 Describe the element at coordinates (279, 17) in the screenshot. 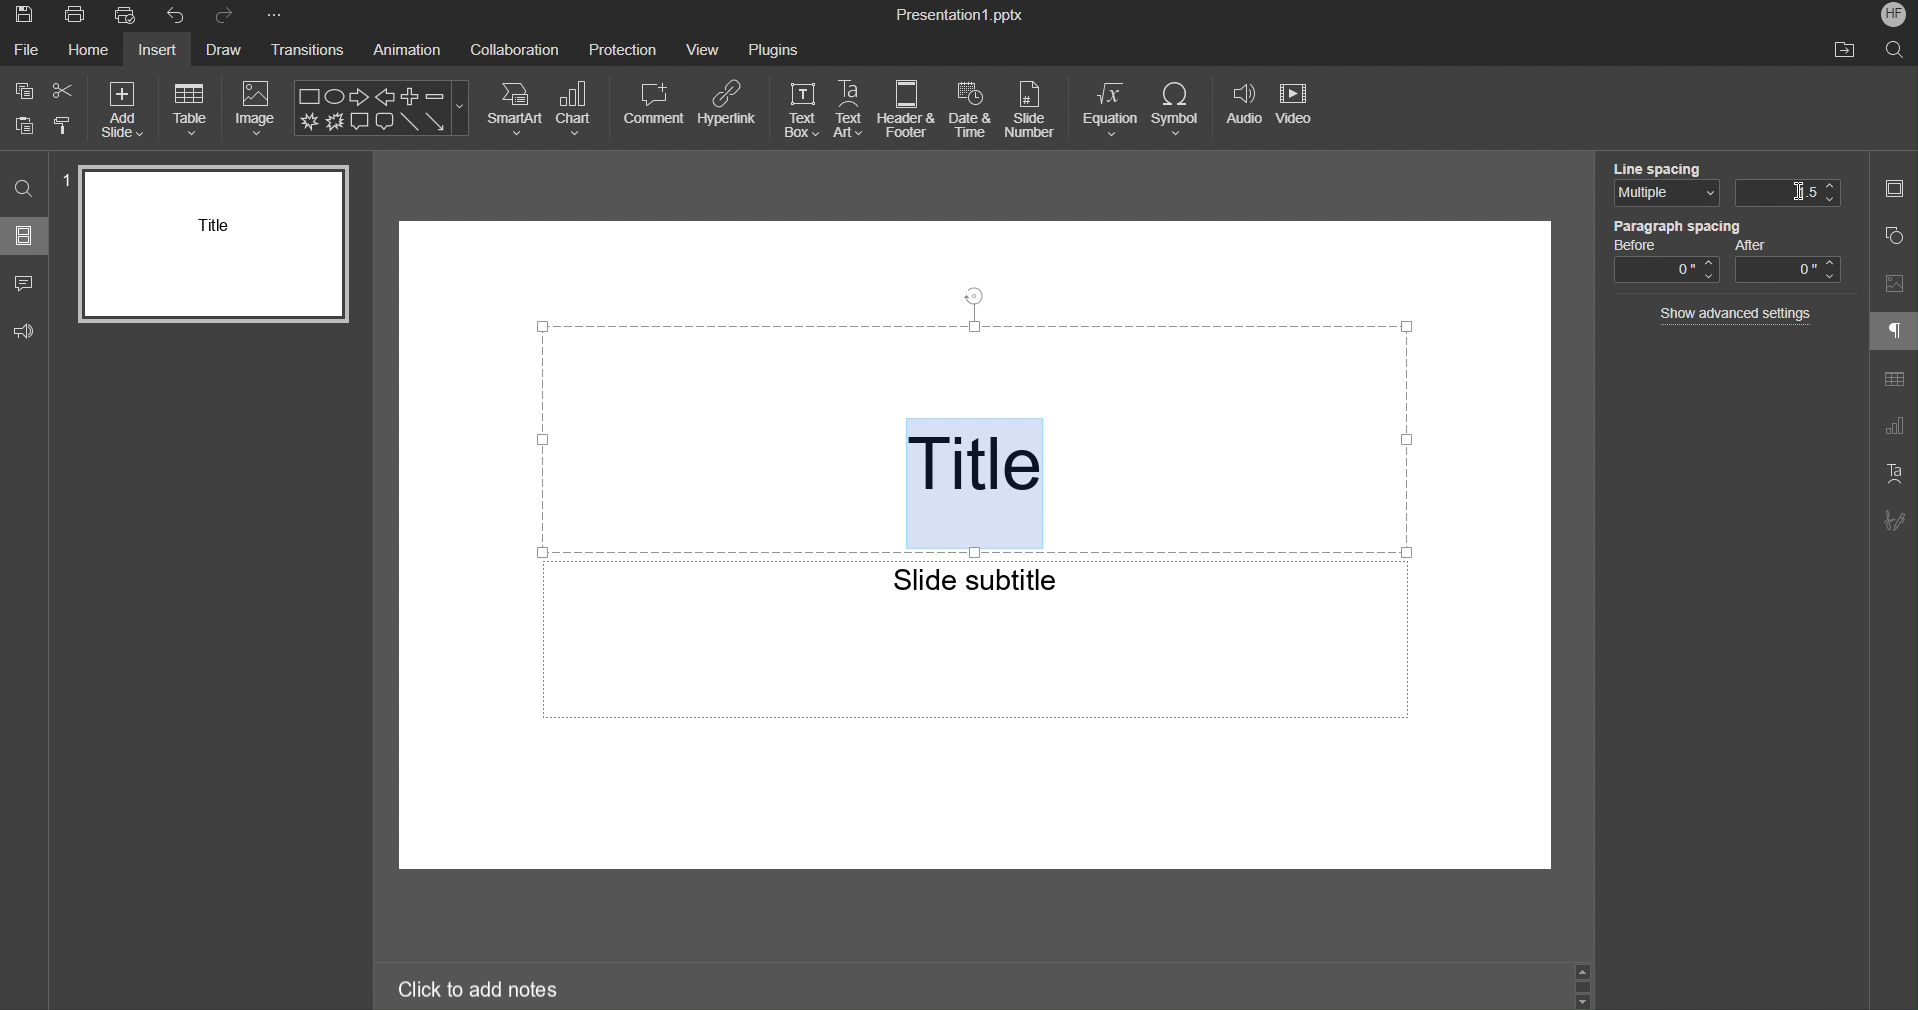

I see `More` at that location.